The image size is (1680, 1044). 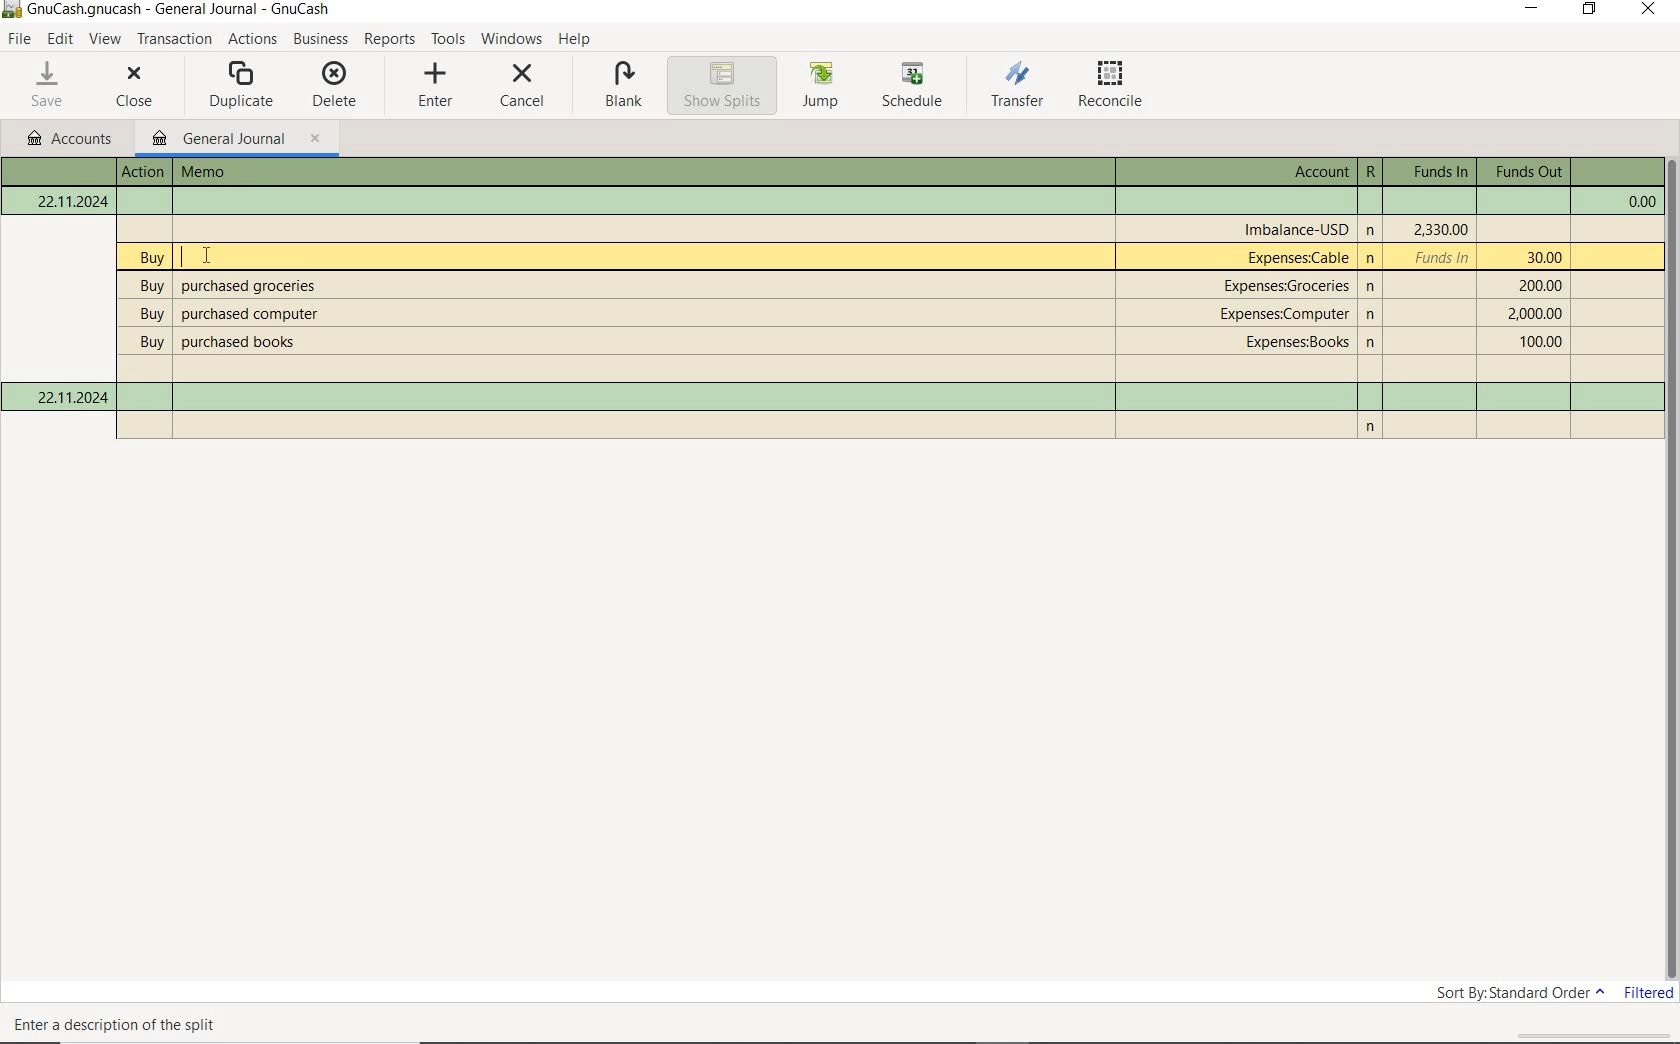 I want to click on cancel, so click(x=522, y=89).